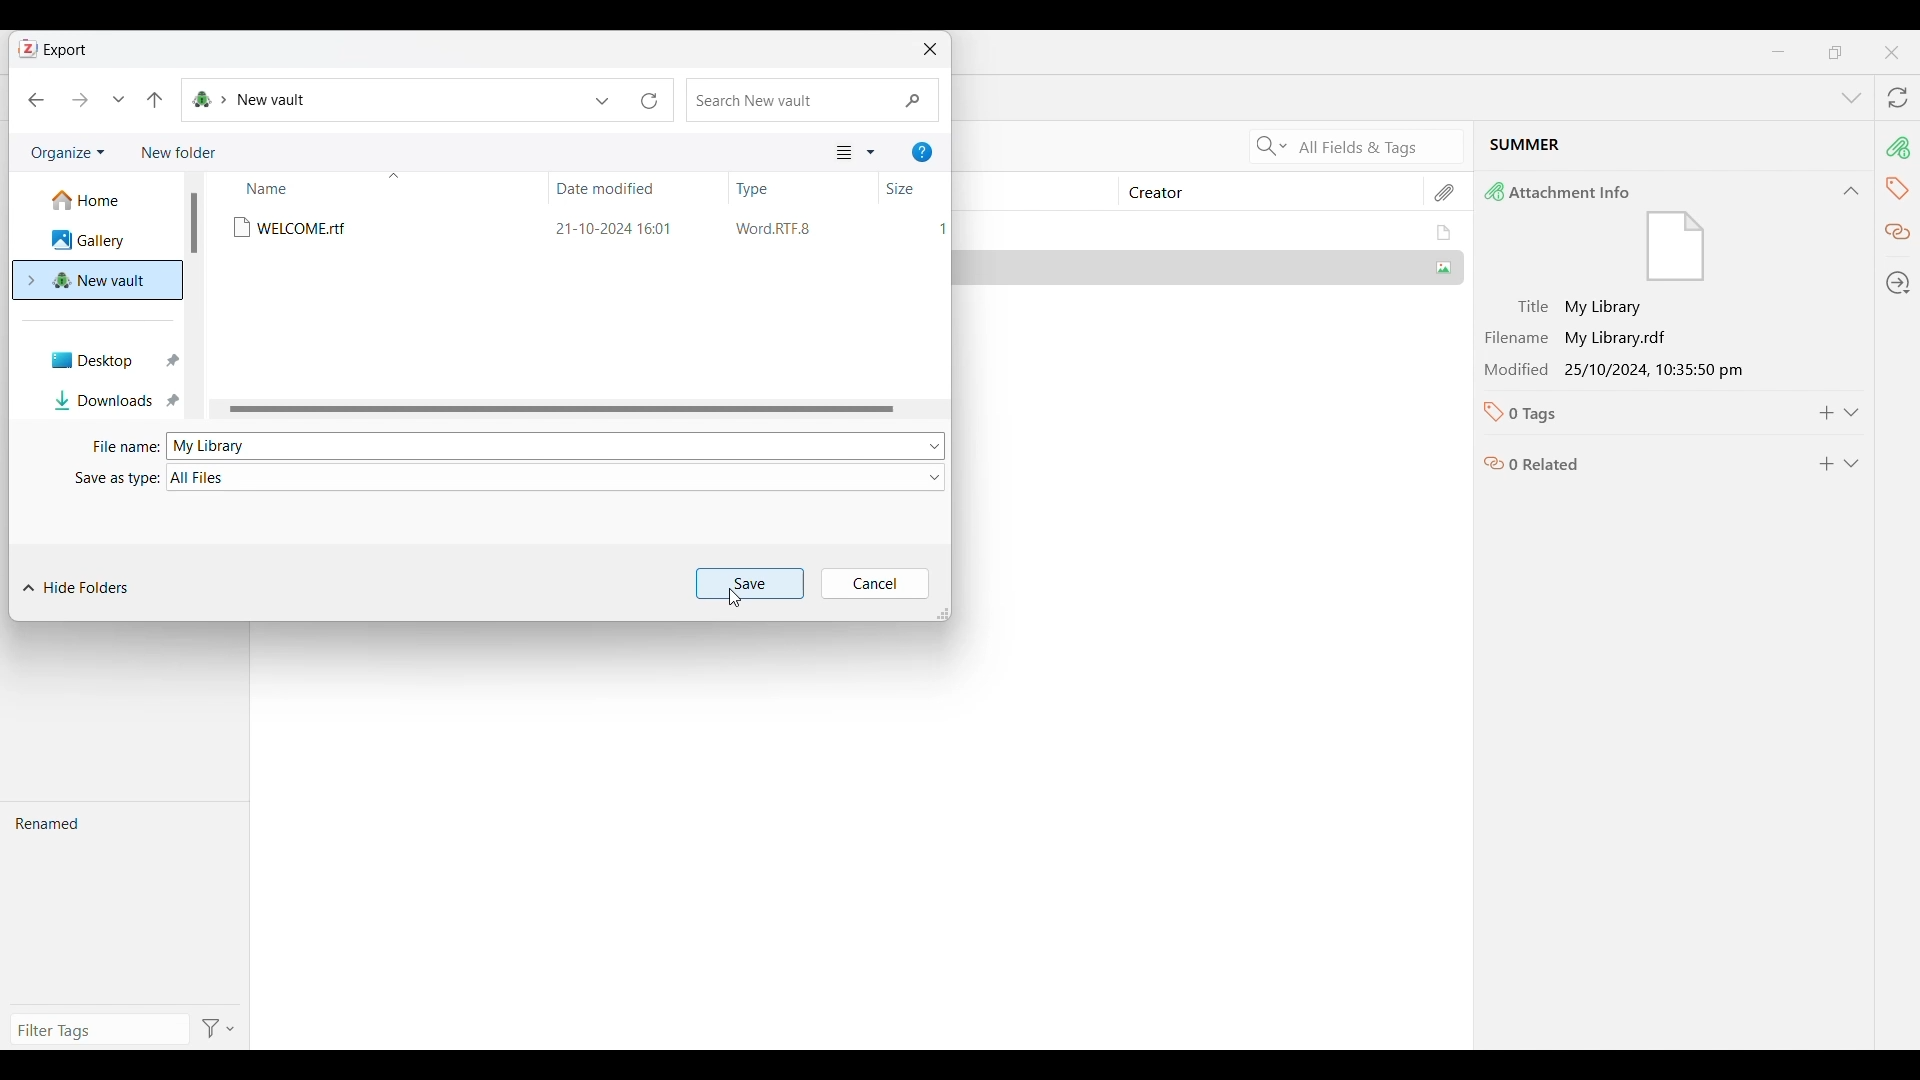 This screenshot has height=1080, width=1920. What do you see at coordinates (1649, 232) in the screenshot?
I see `Attachment Info` at bounding box center [1649, 232].